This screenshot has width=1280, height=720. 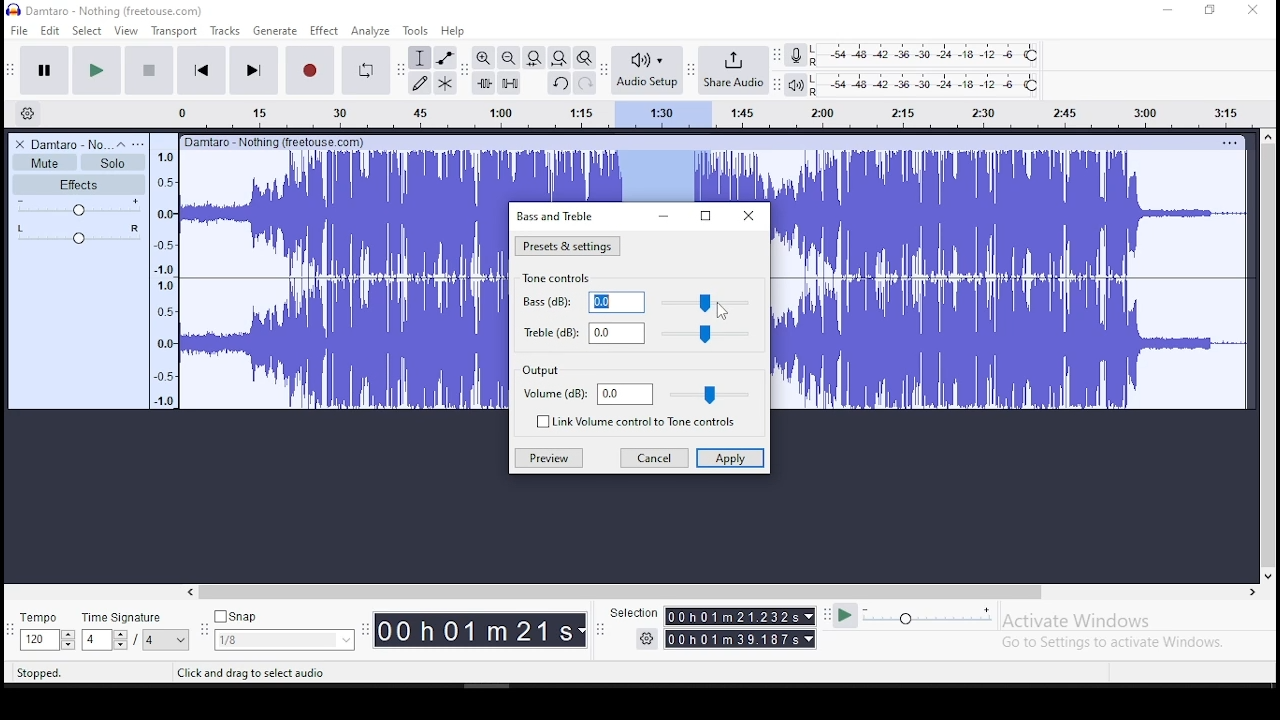 What do you see at coordinates (1267, 573) in the screenshot?
I see `down` at bounding box center [1267, 573].